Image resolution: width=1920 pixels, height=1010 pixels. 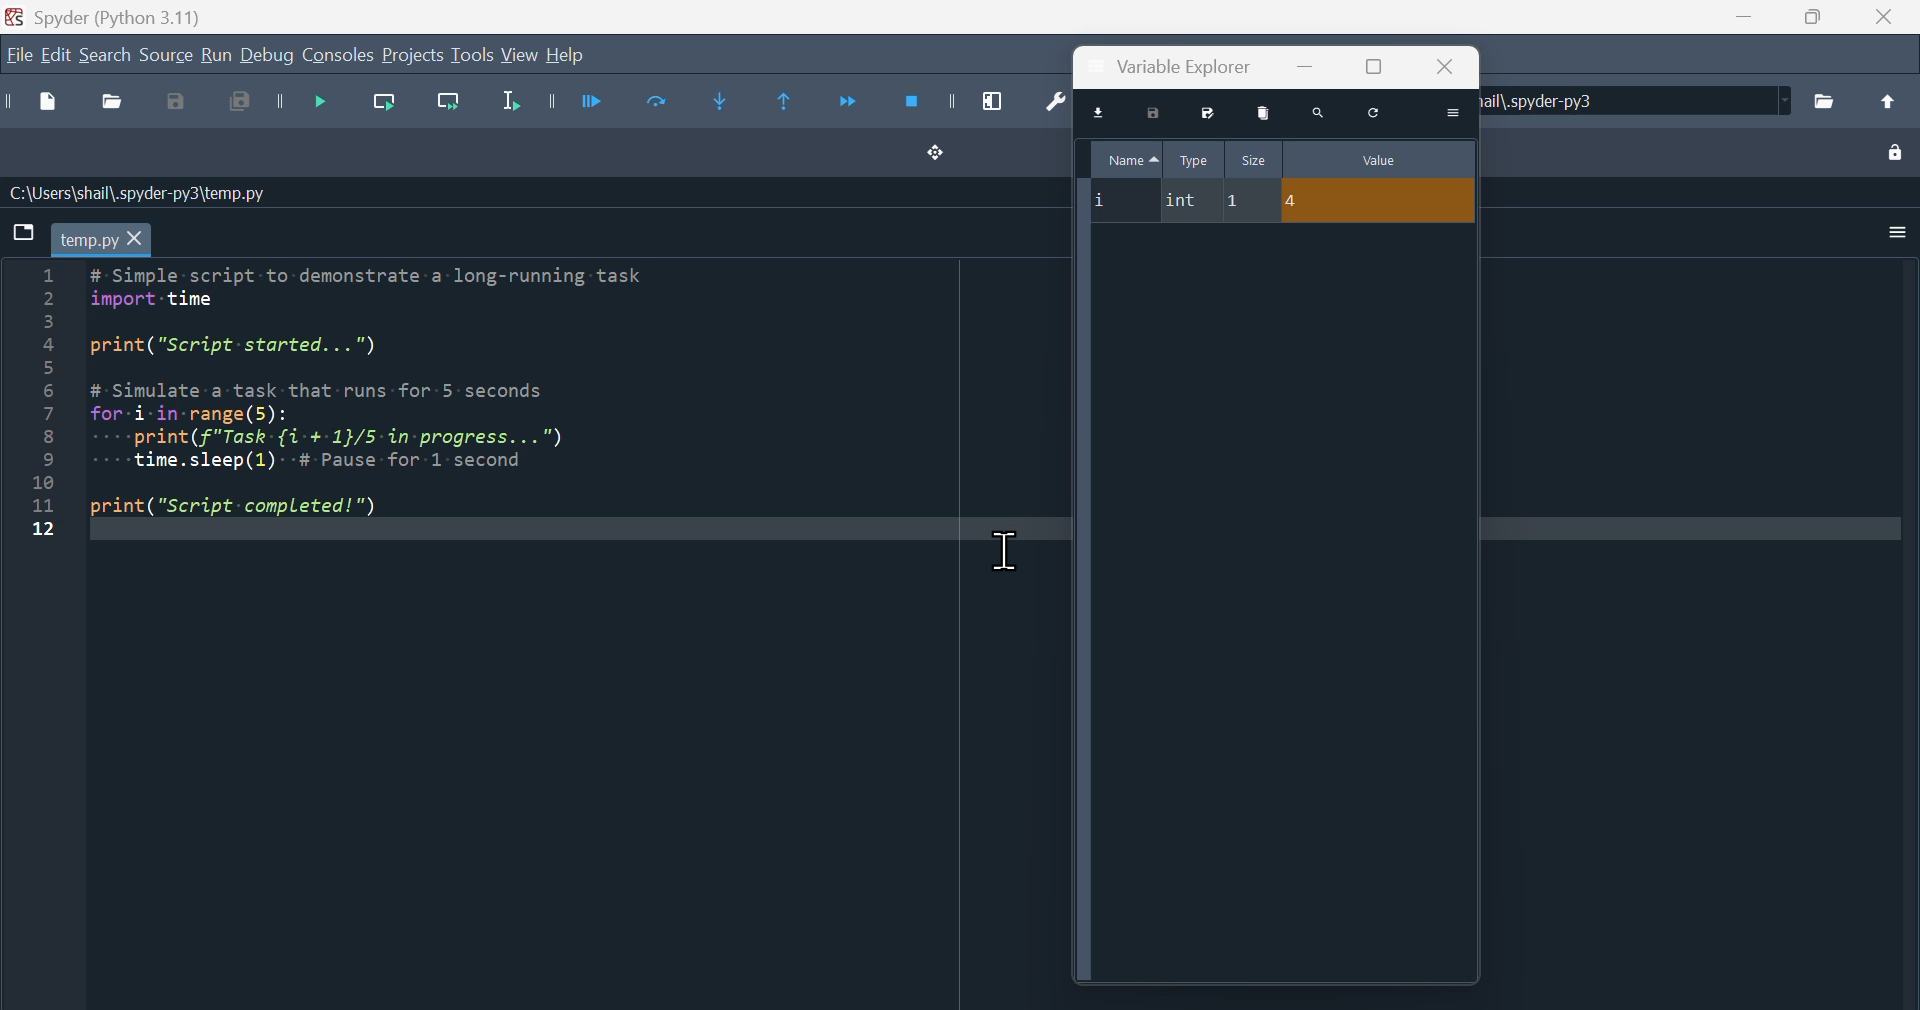 I want to click on refresh variables, so click(x=1374, y=114).